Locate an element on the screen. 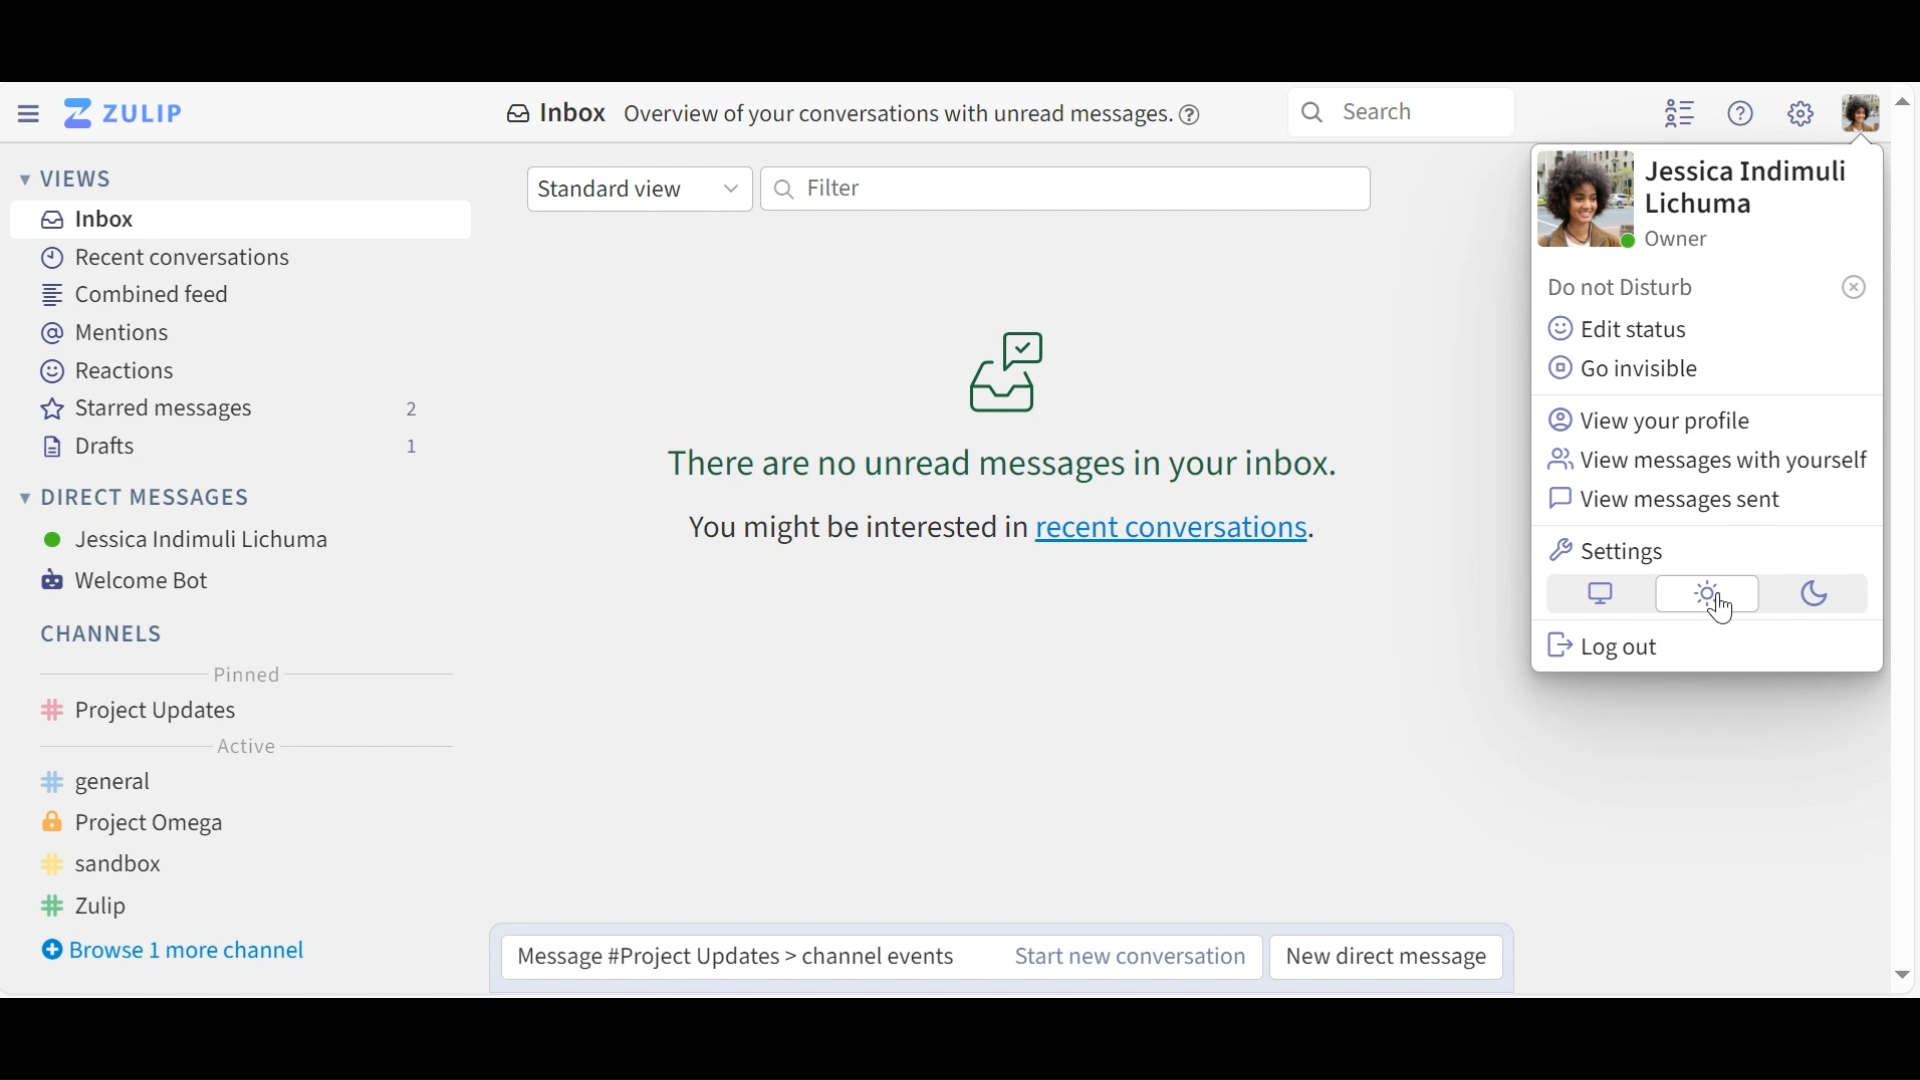 Image resolution: width=1920 pixels, height=1080 pixels. general is located at coordinates (125, 784).